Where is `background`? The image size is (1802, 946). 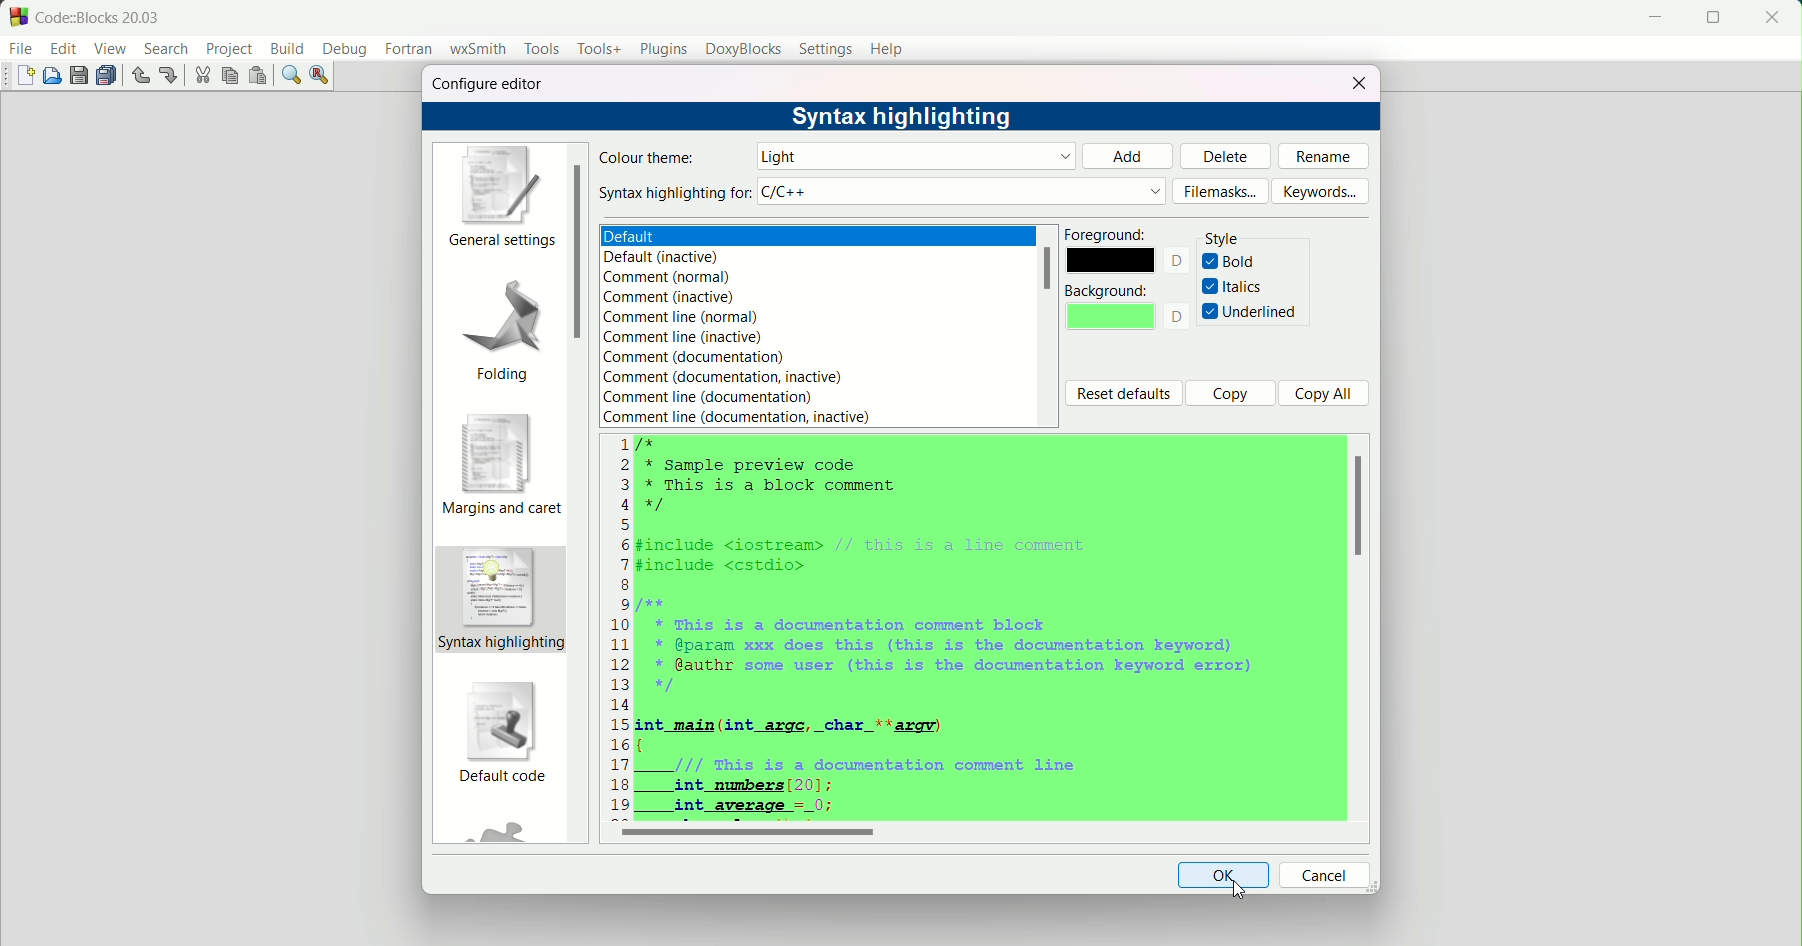
background is located at coordinates (1109, 289).